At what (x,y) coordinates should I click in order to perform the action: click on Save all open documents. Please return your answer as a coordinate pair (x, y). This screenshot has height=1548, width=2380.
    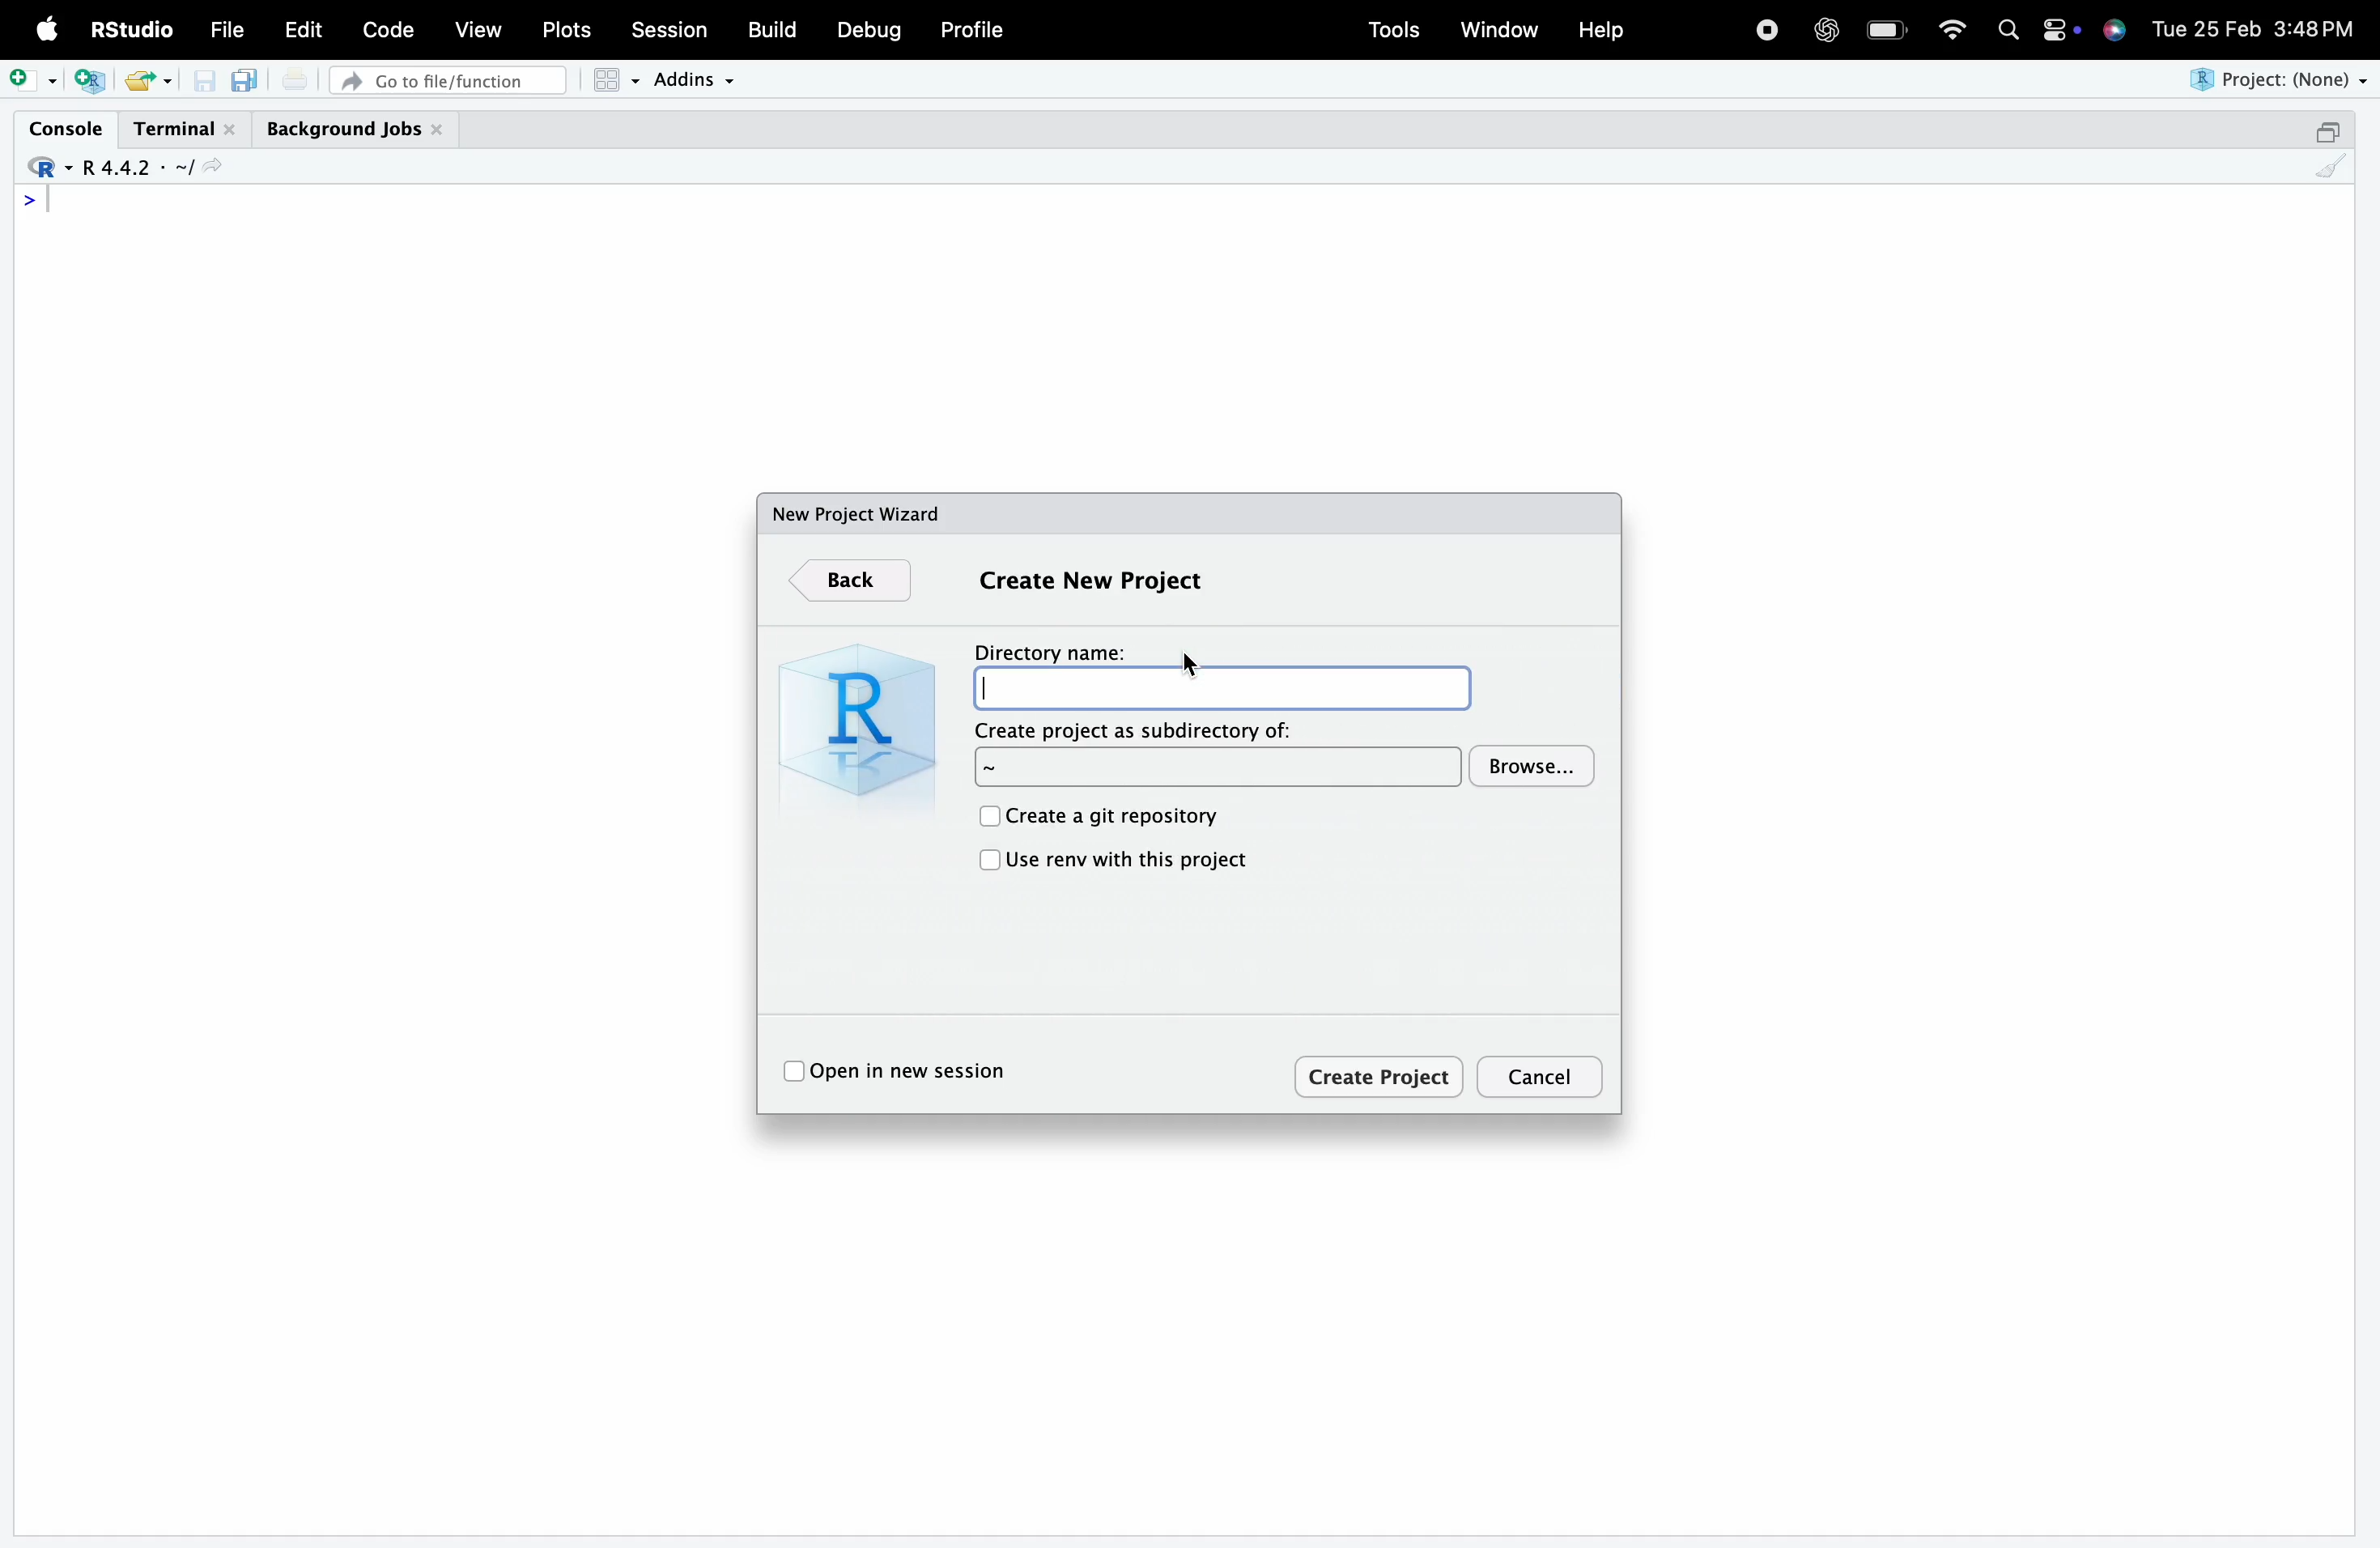
    Looking at the image, I should click on (246, 80).